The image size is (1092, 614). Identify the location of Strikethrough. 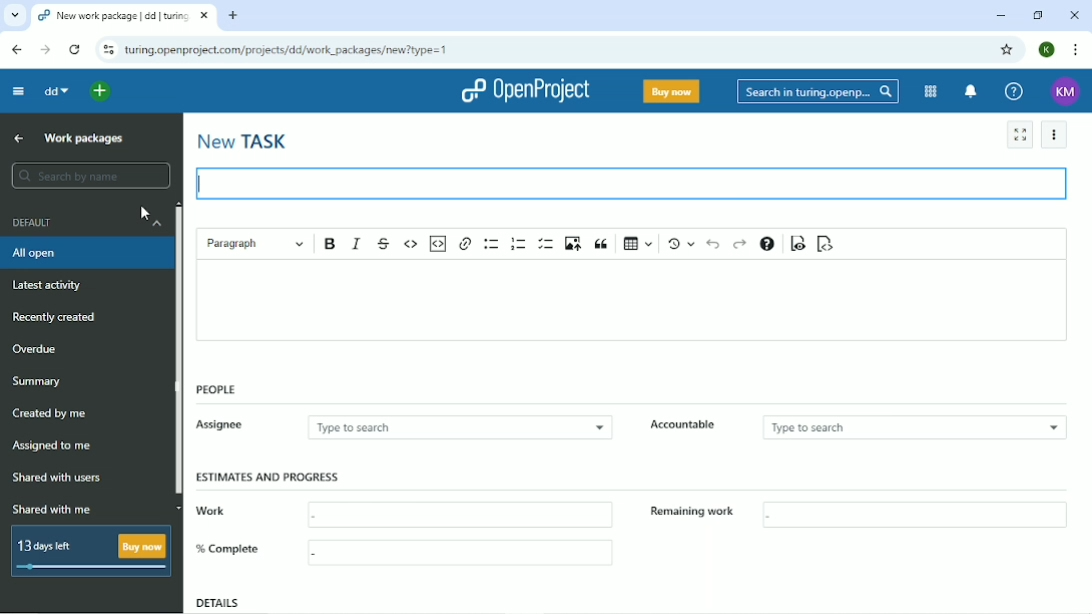
(384, 243).